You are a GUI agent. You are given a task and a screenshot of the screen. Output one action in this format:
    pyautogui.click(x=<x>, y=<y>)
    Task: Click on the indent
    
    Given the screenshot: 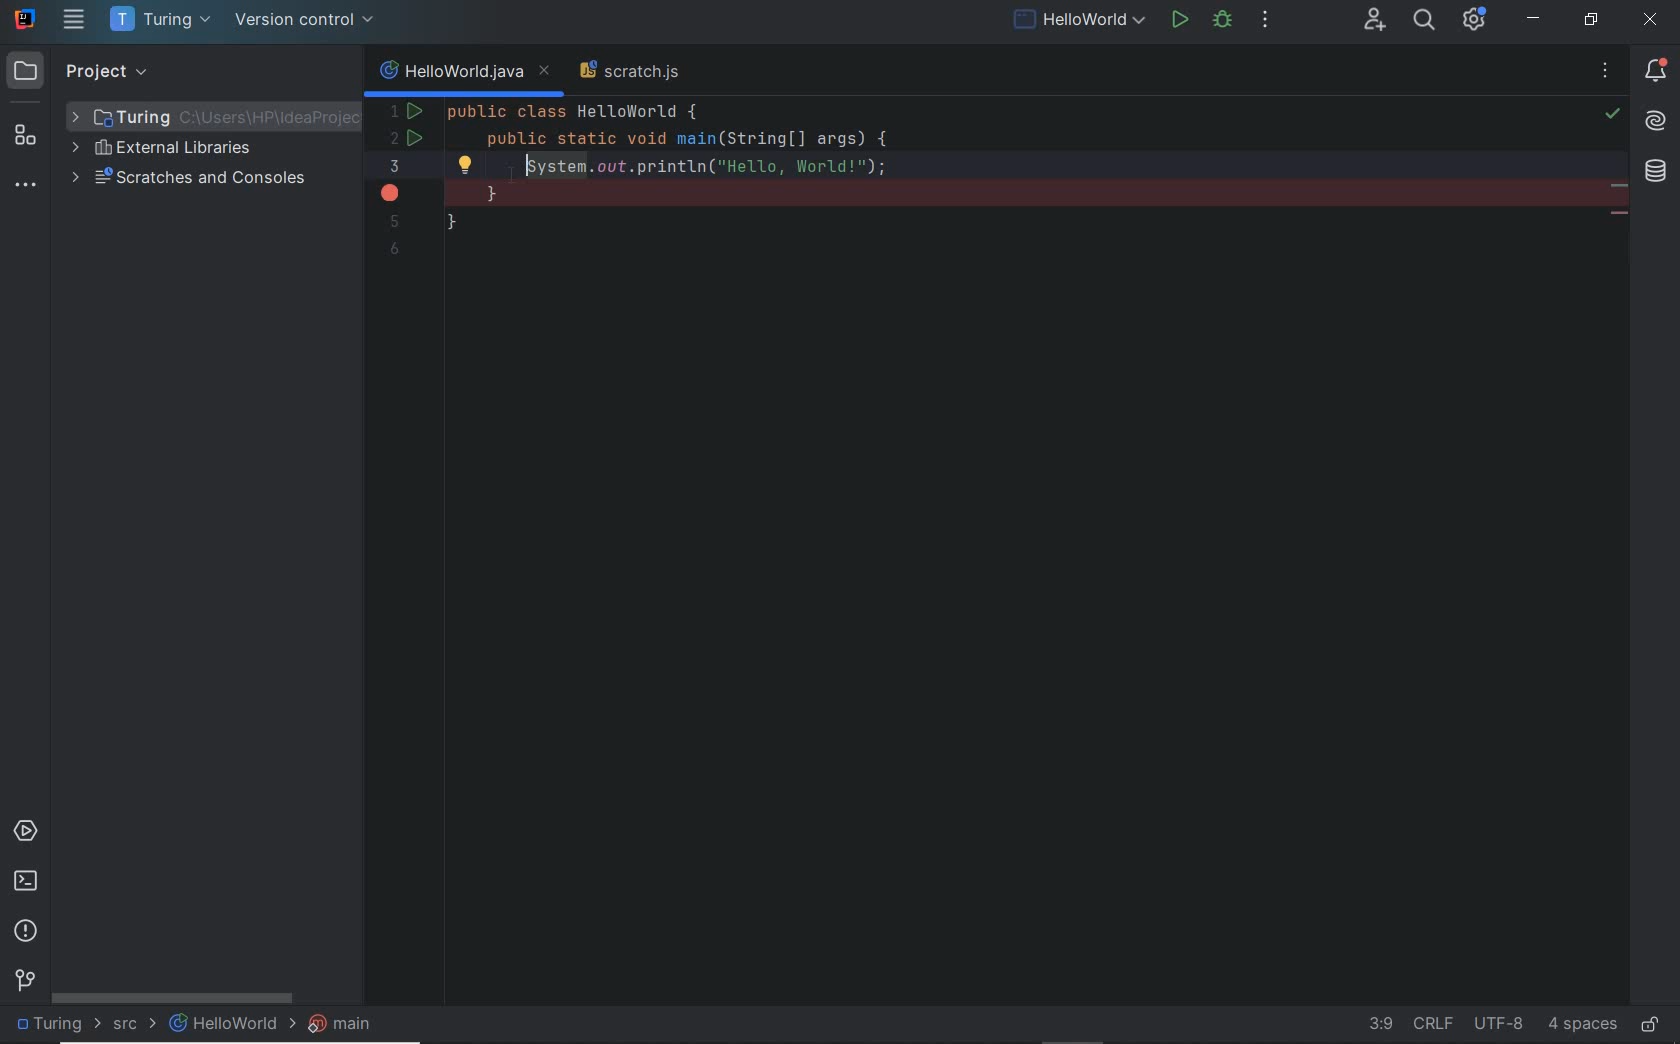 What is the action you would take?
    pyautogui.click(x=1582, y=1022)
    